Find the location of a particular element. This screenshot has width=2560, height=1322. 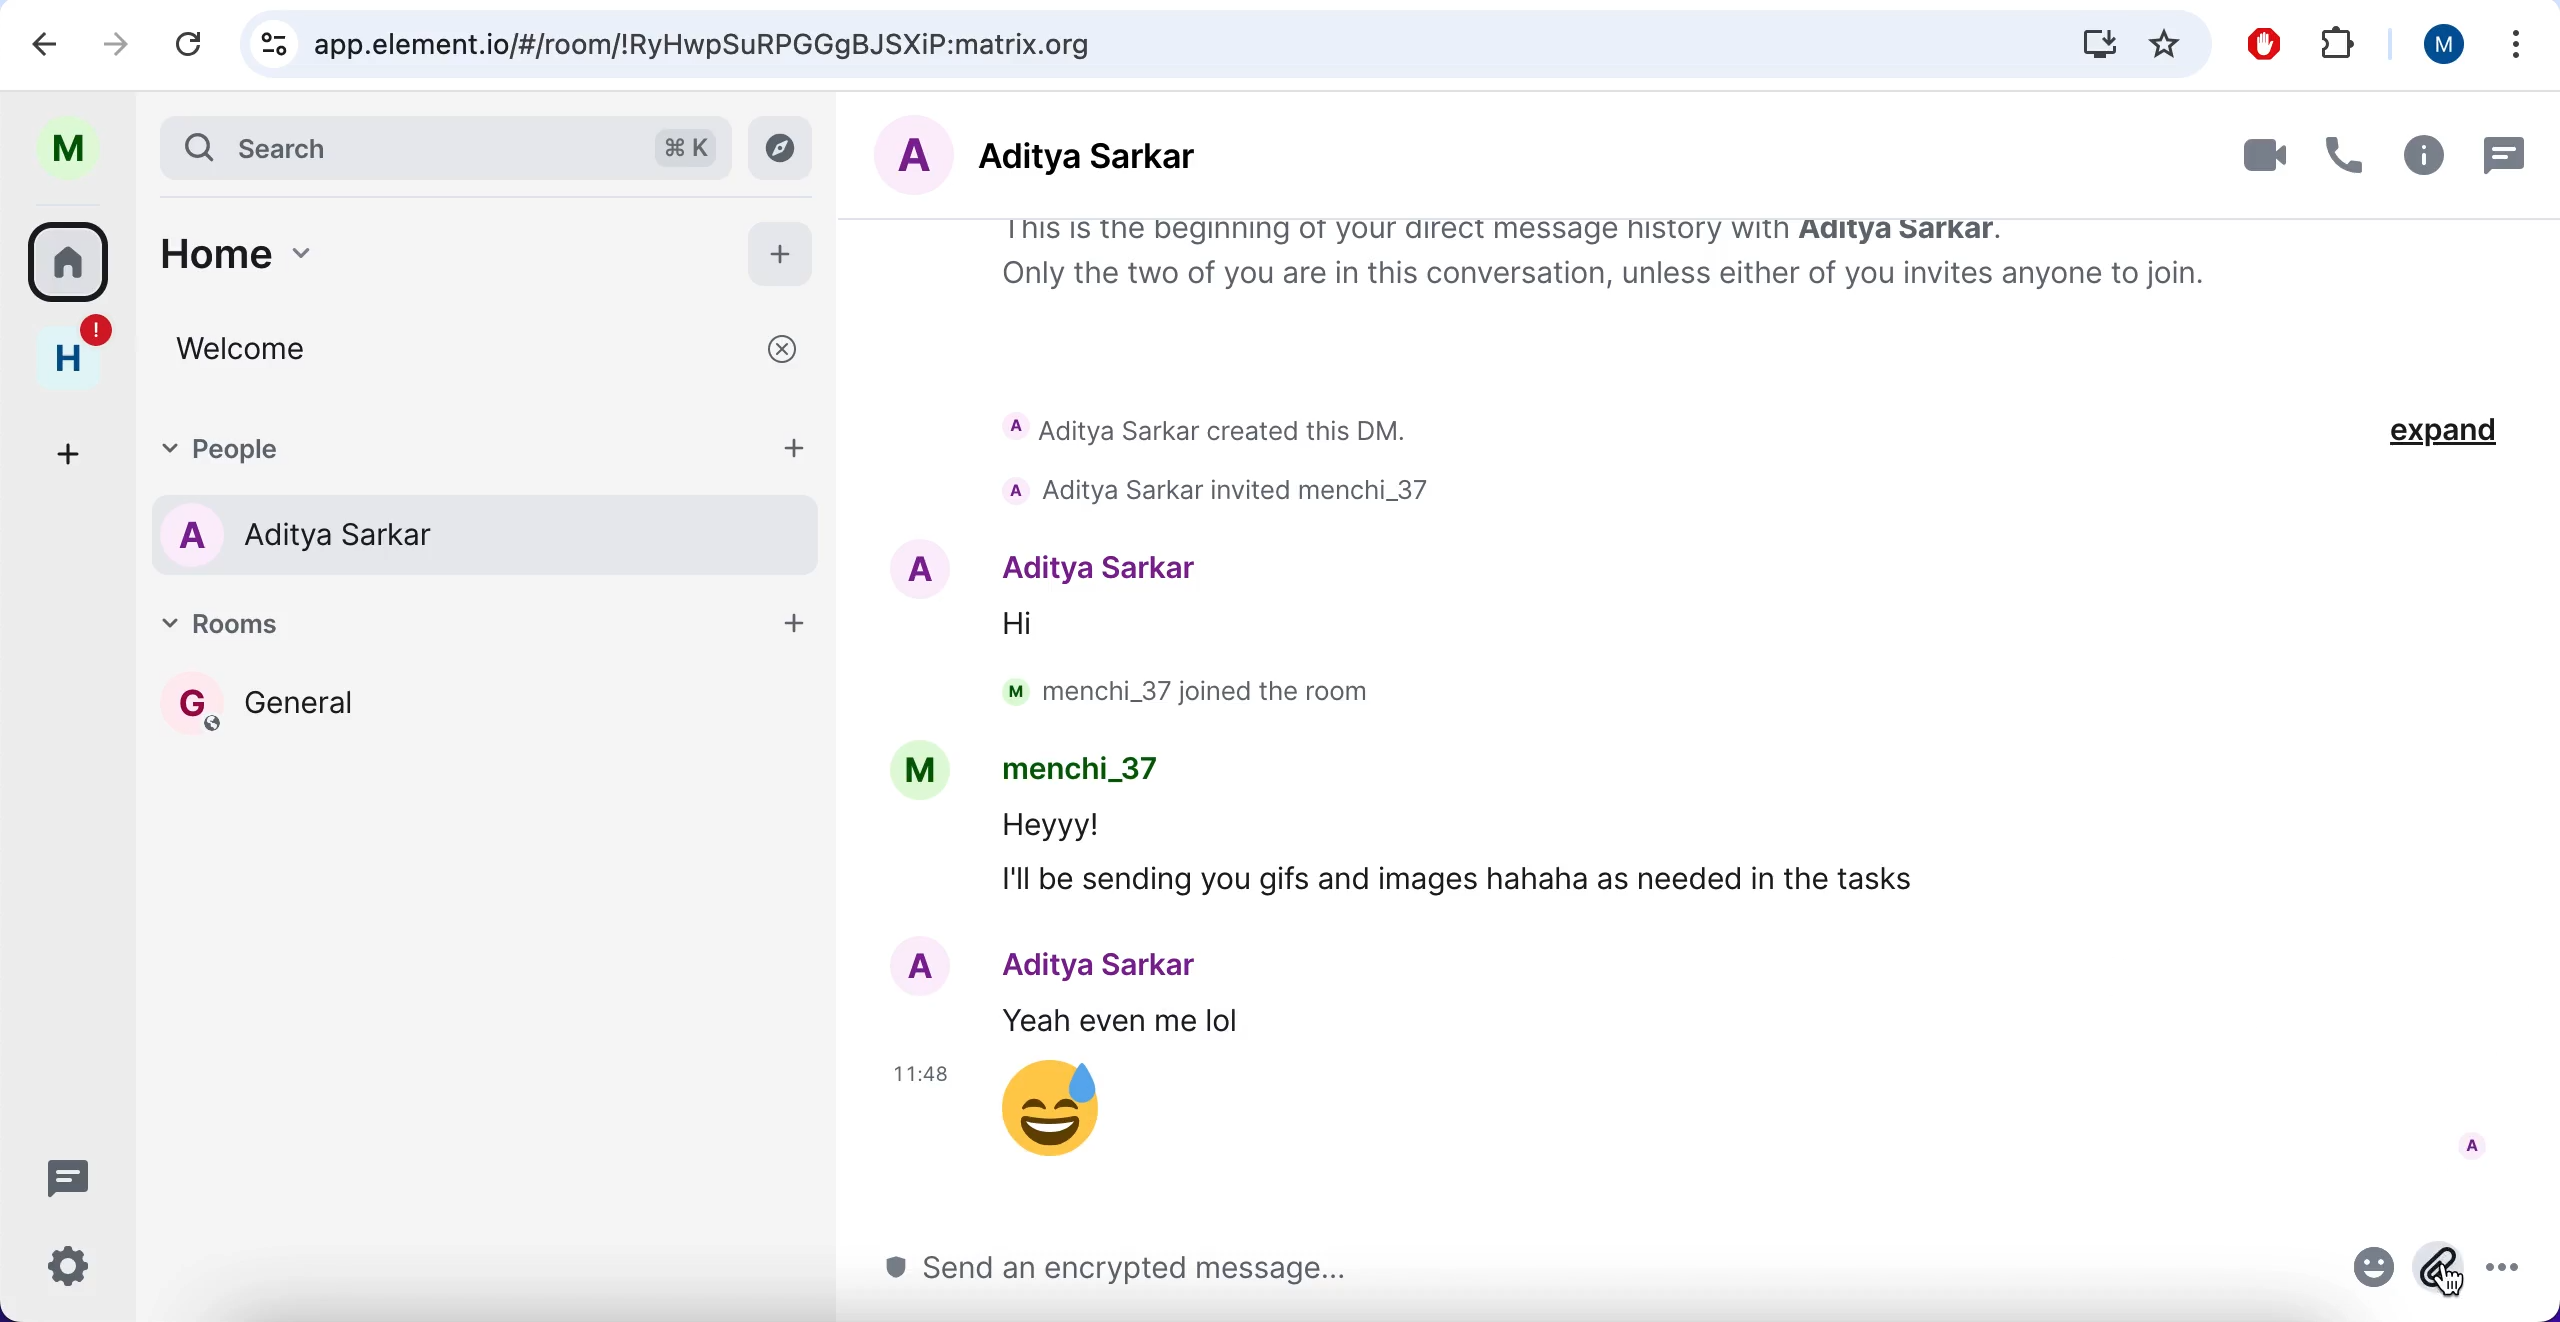

room chat is located at coordinates (1704, 713).